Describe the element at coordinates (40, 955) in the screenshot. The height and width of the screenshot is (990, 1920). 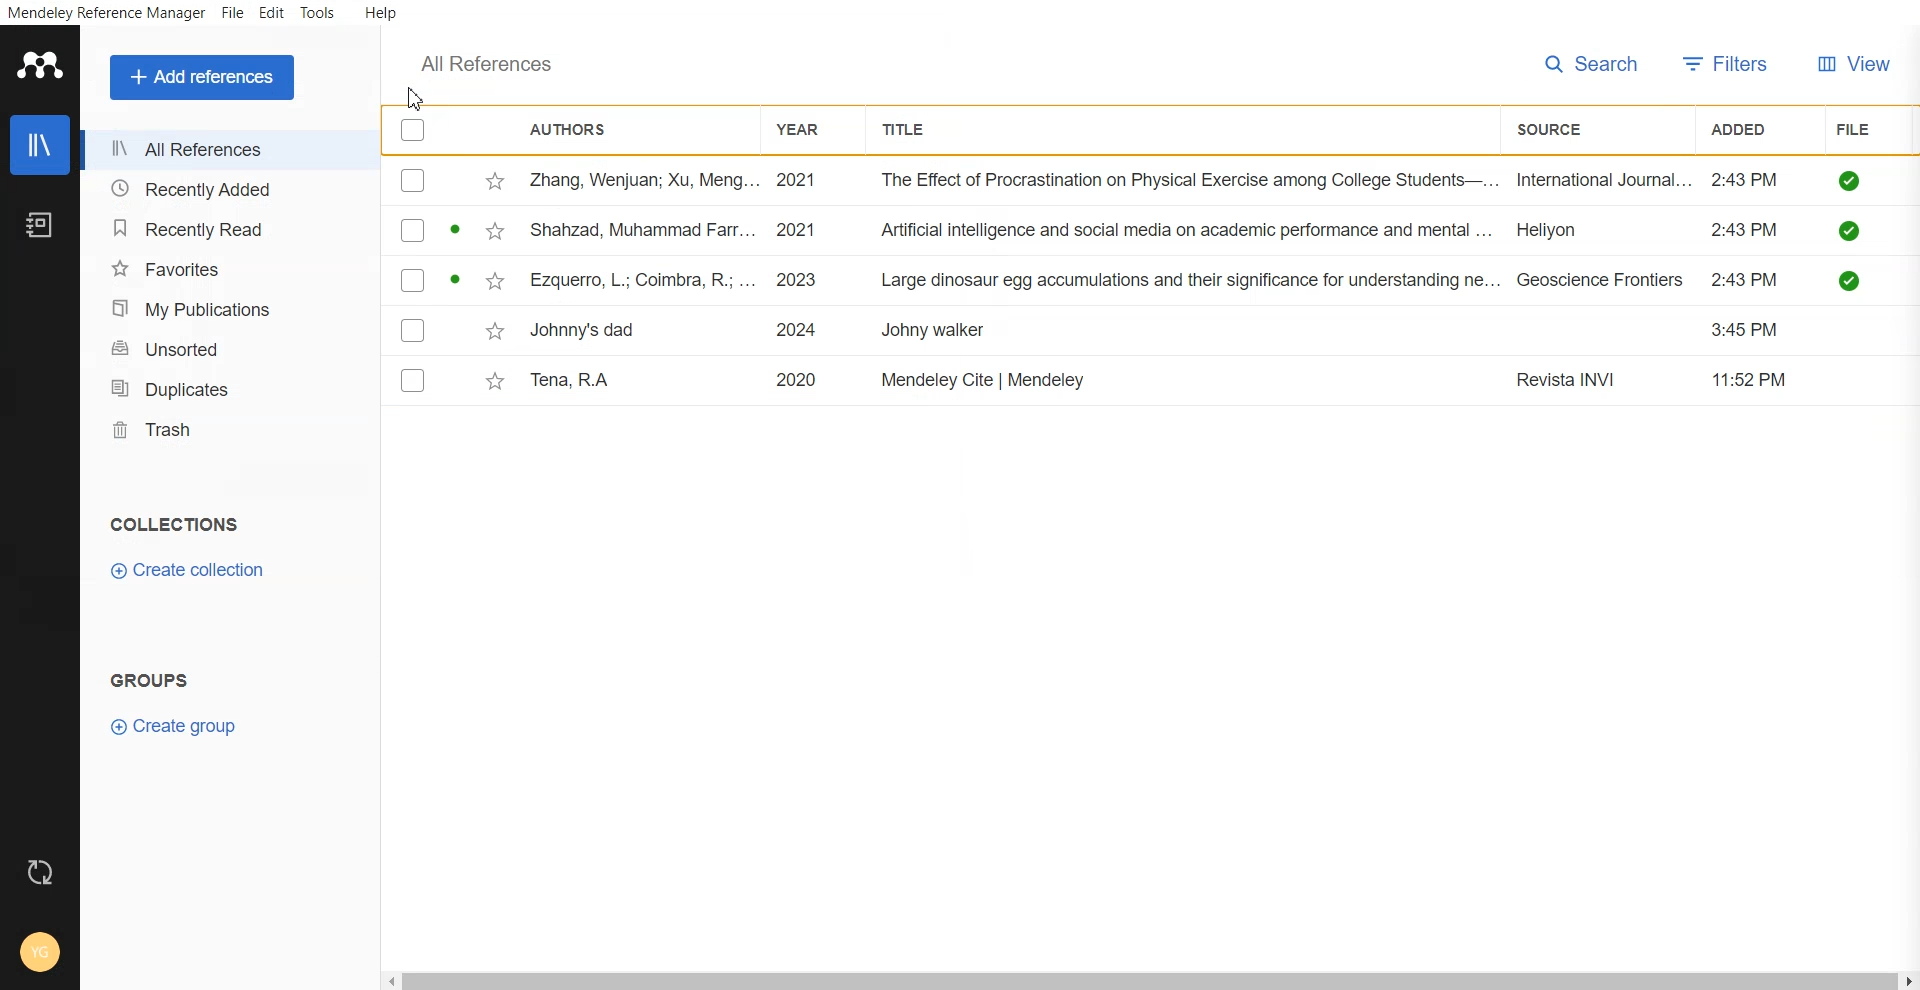
I see `Account` at that location.